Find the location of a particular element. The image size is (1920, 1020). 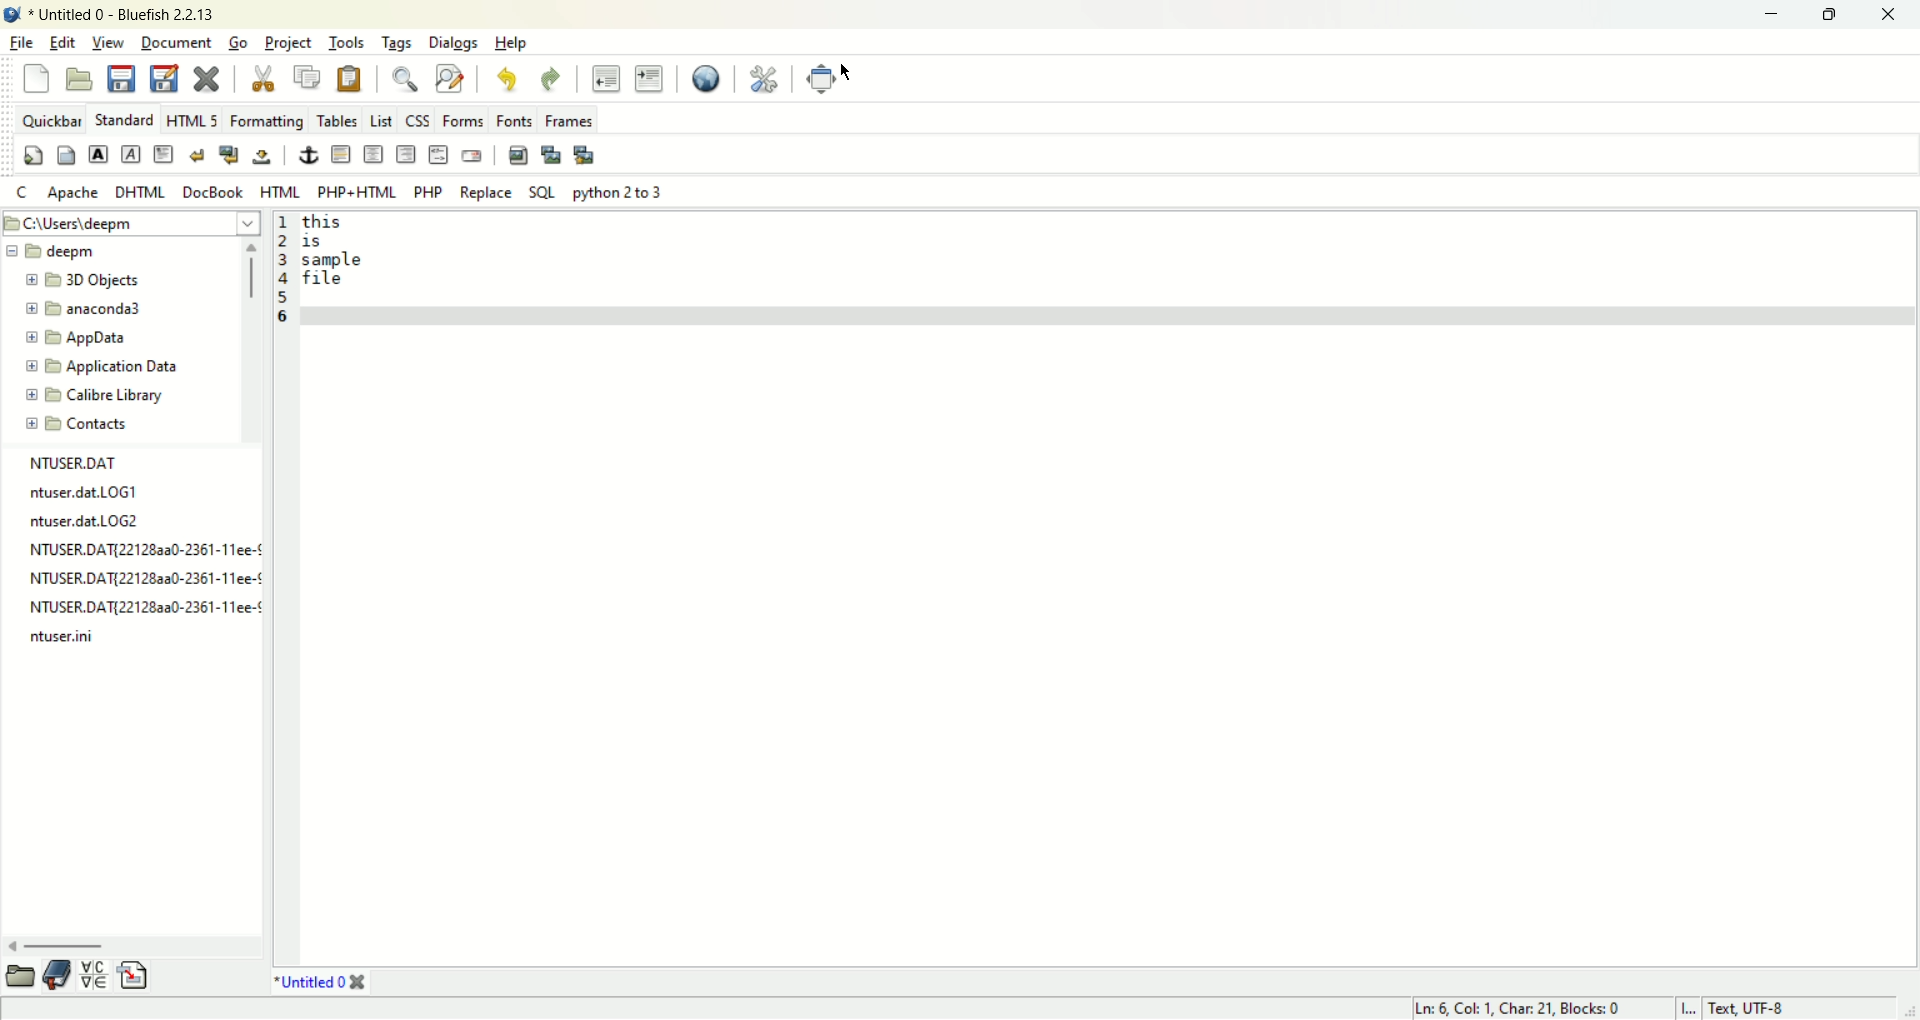

tools is located at coordinates (348, 41).